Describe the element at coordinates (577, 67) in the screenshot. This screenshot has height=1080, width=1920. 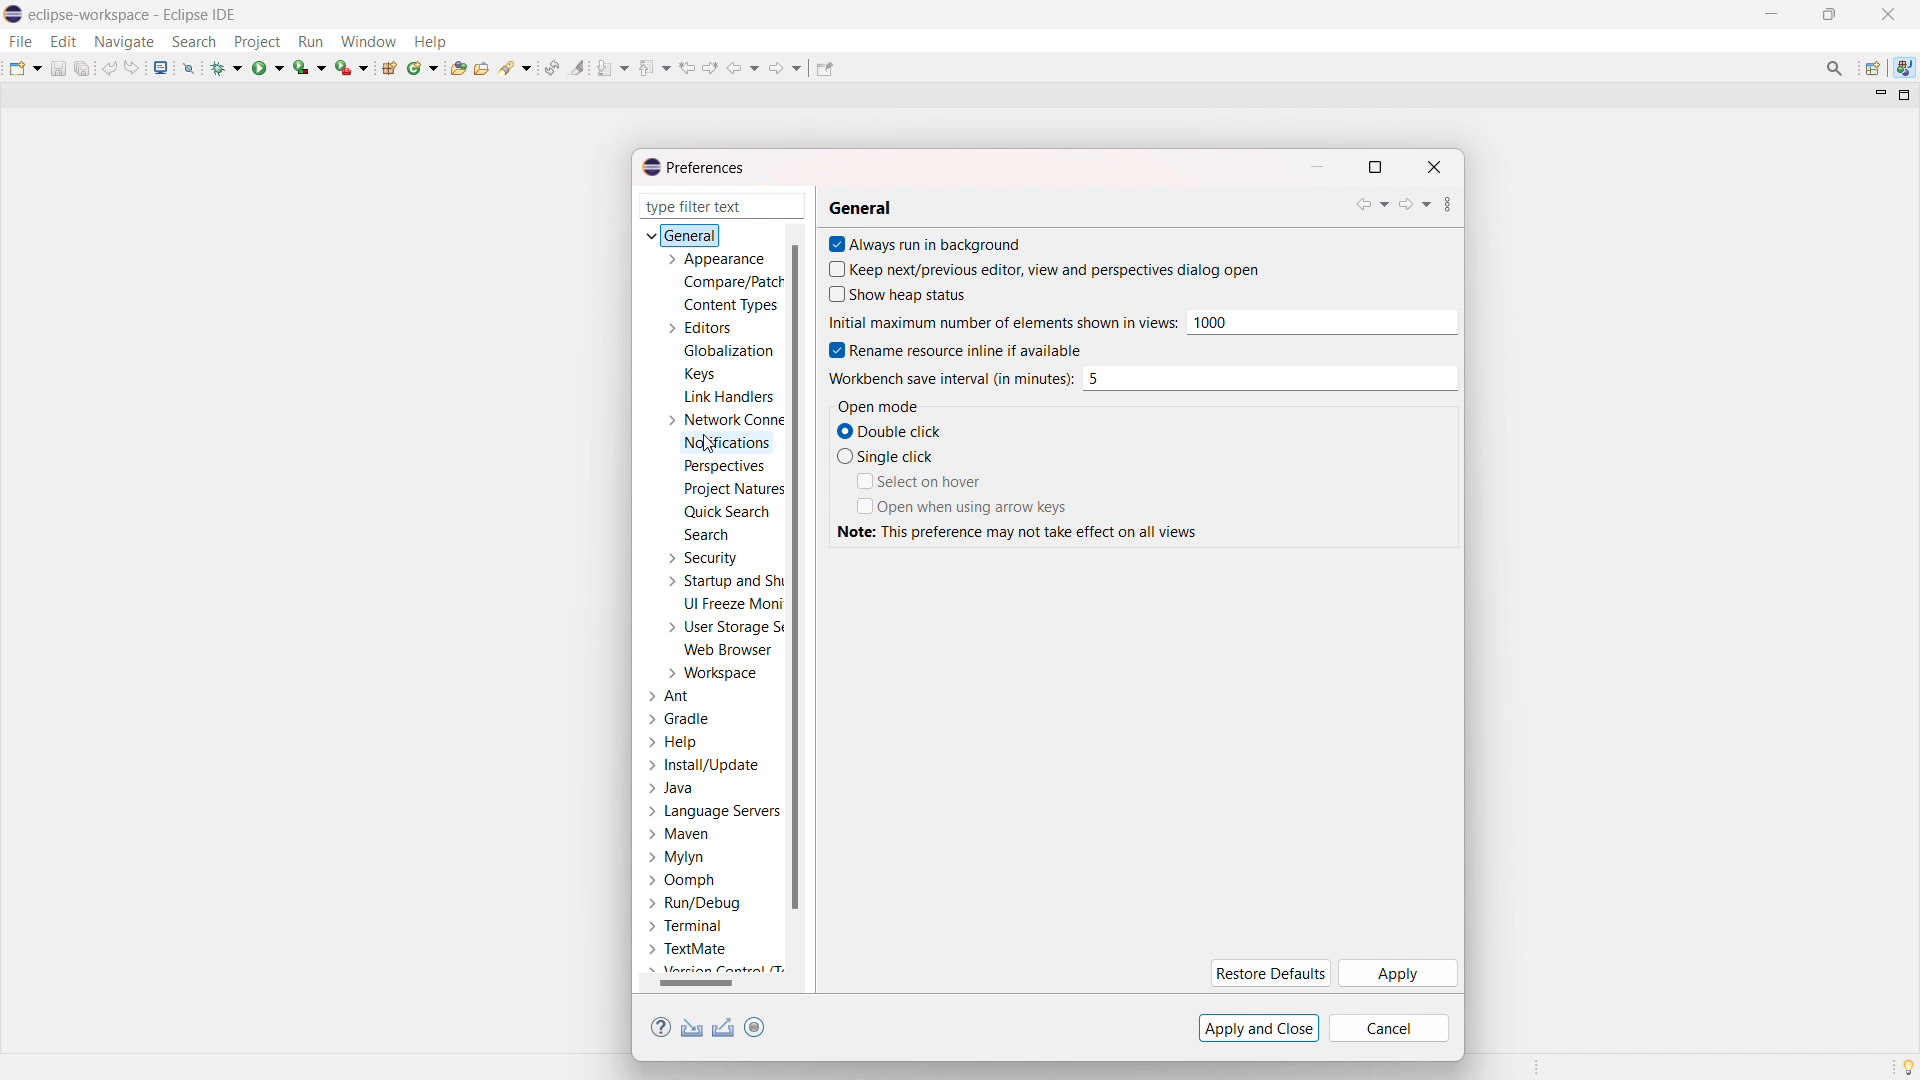
I see `toggle ant mark occurances` at that location.